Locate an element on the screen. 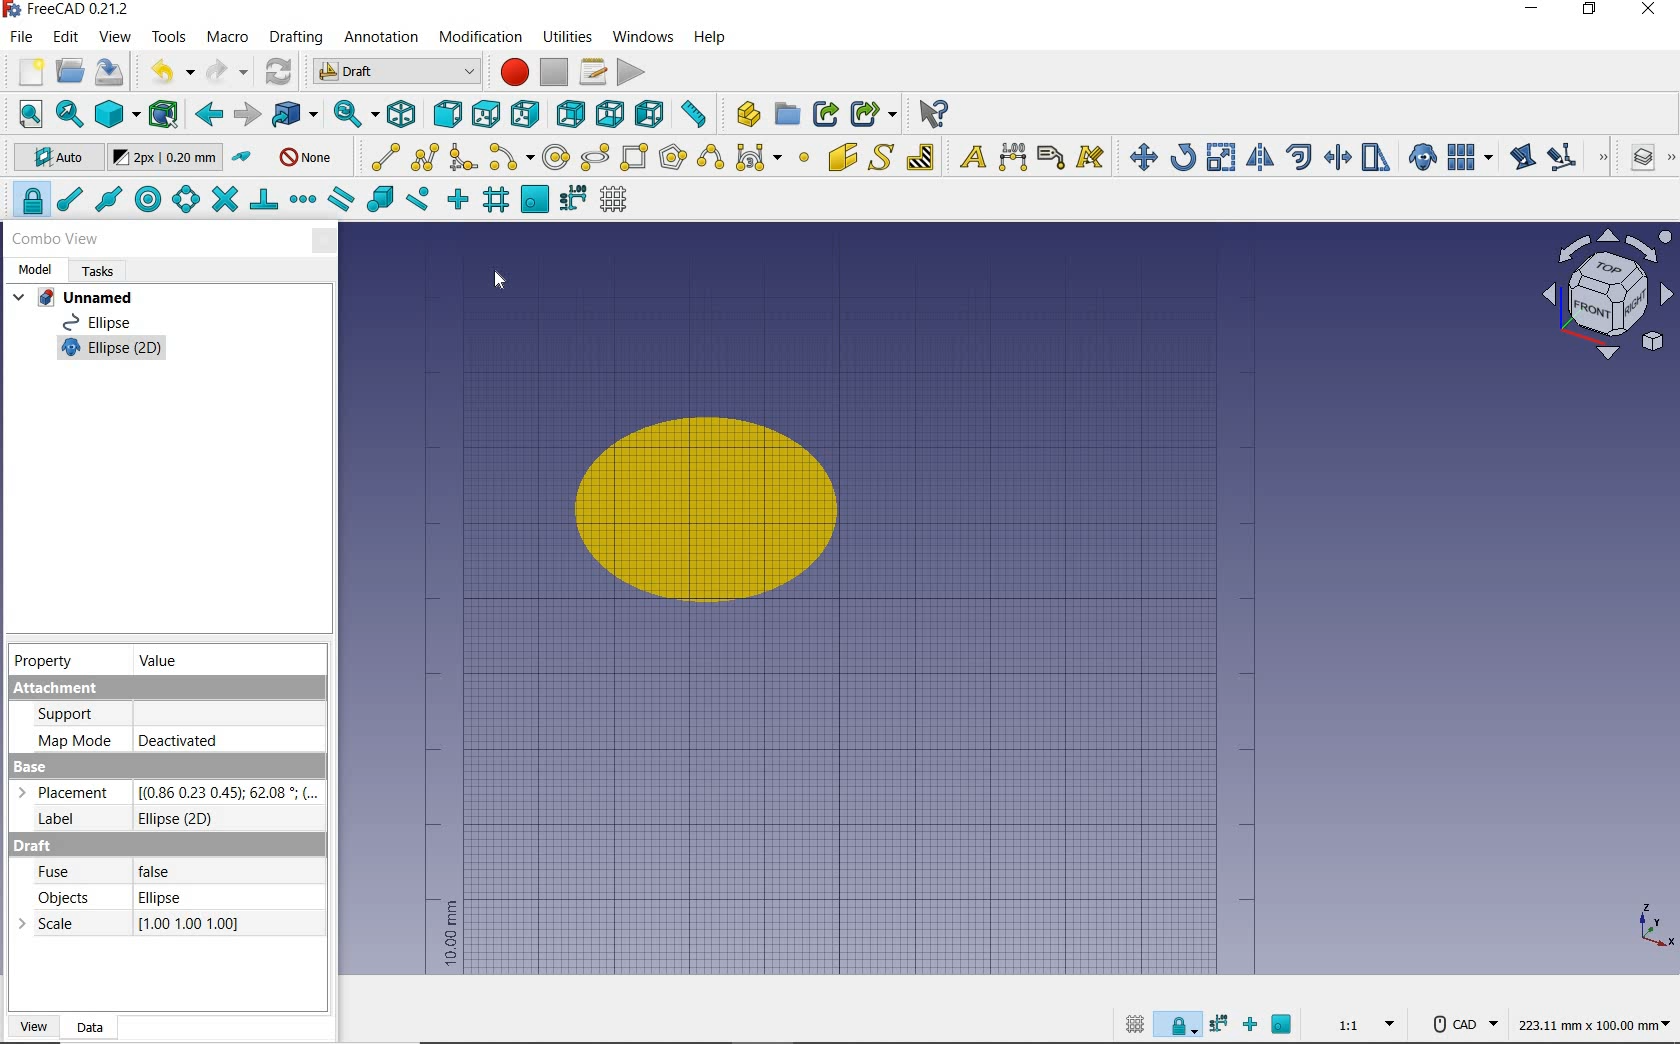 The image size is (1680, 1044). ellipse is located at coordinates (106, 322).